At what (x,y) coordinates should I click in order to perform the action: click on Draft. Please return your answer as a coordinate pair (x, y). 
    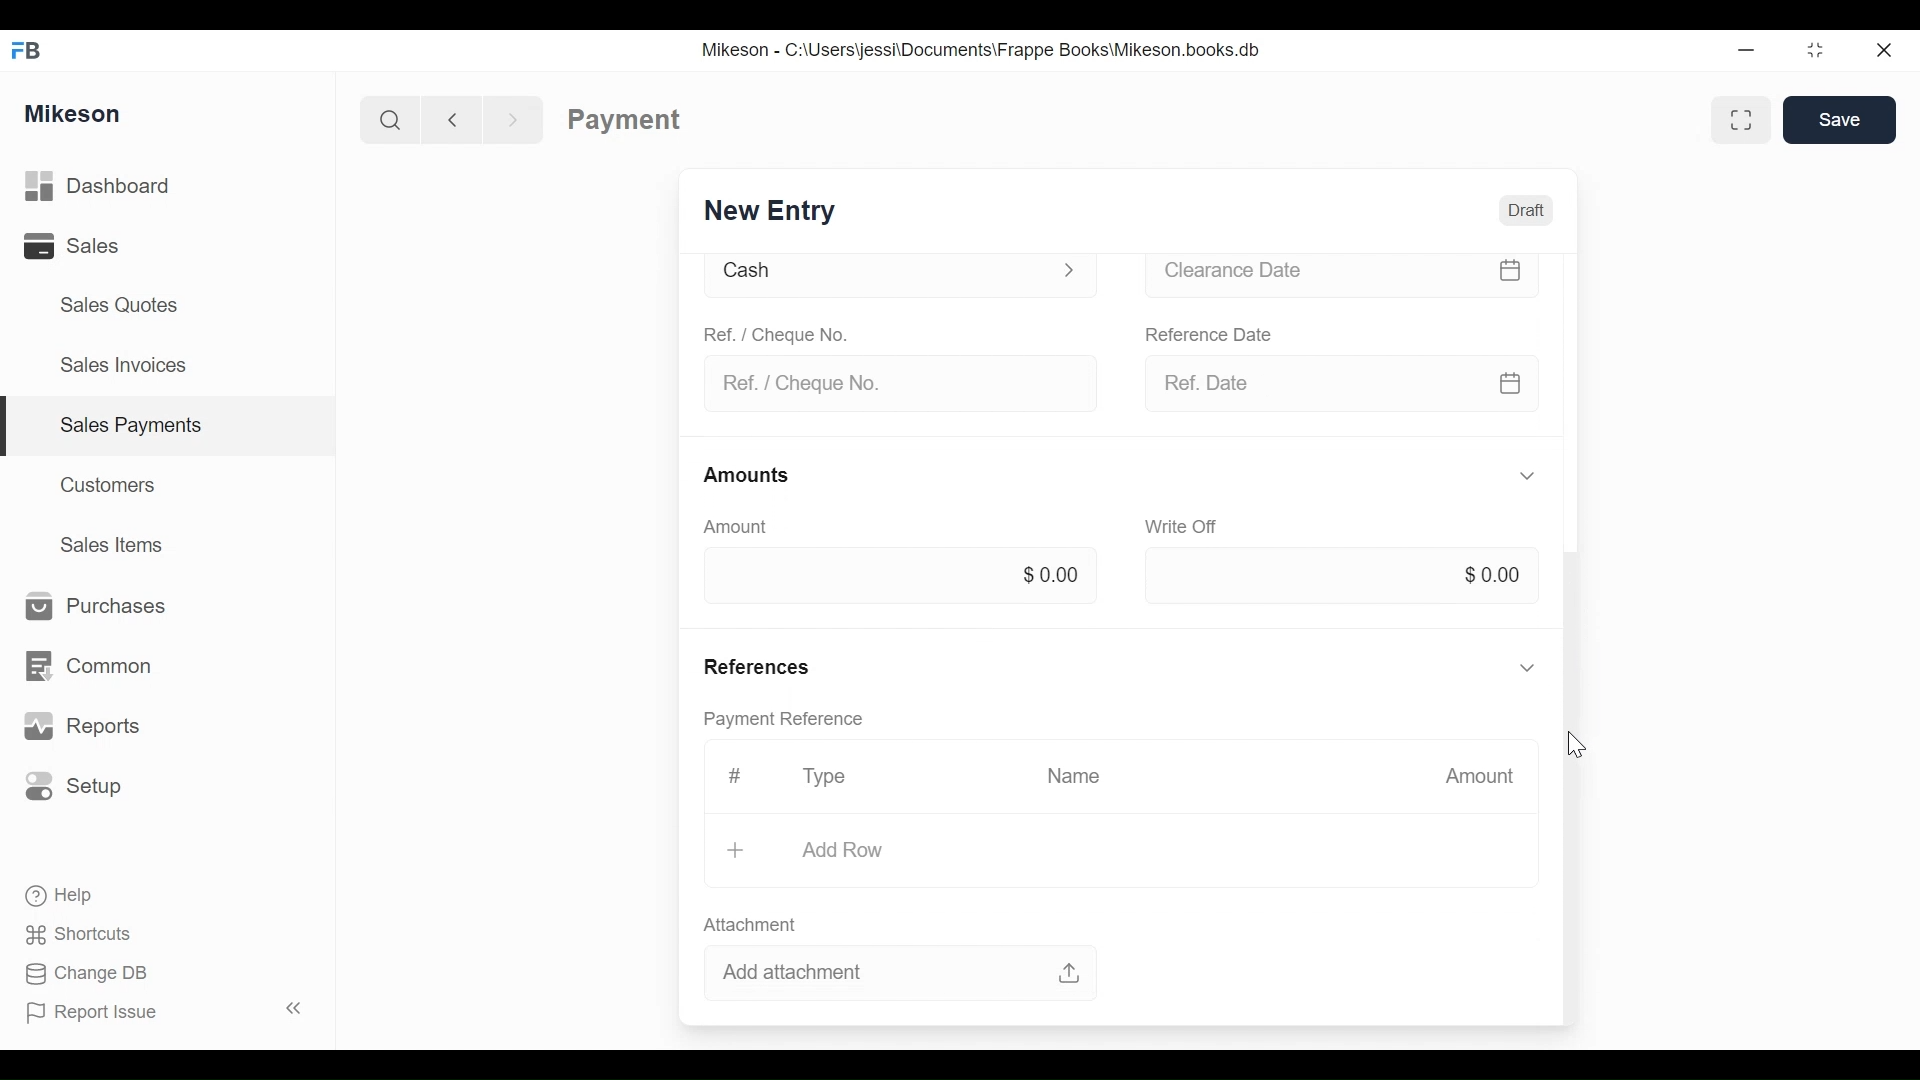
    Looking at the image, I should click on (1529, 210).